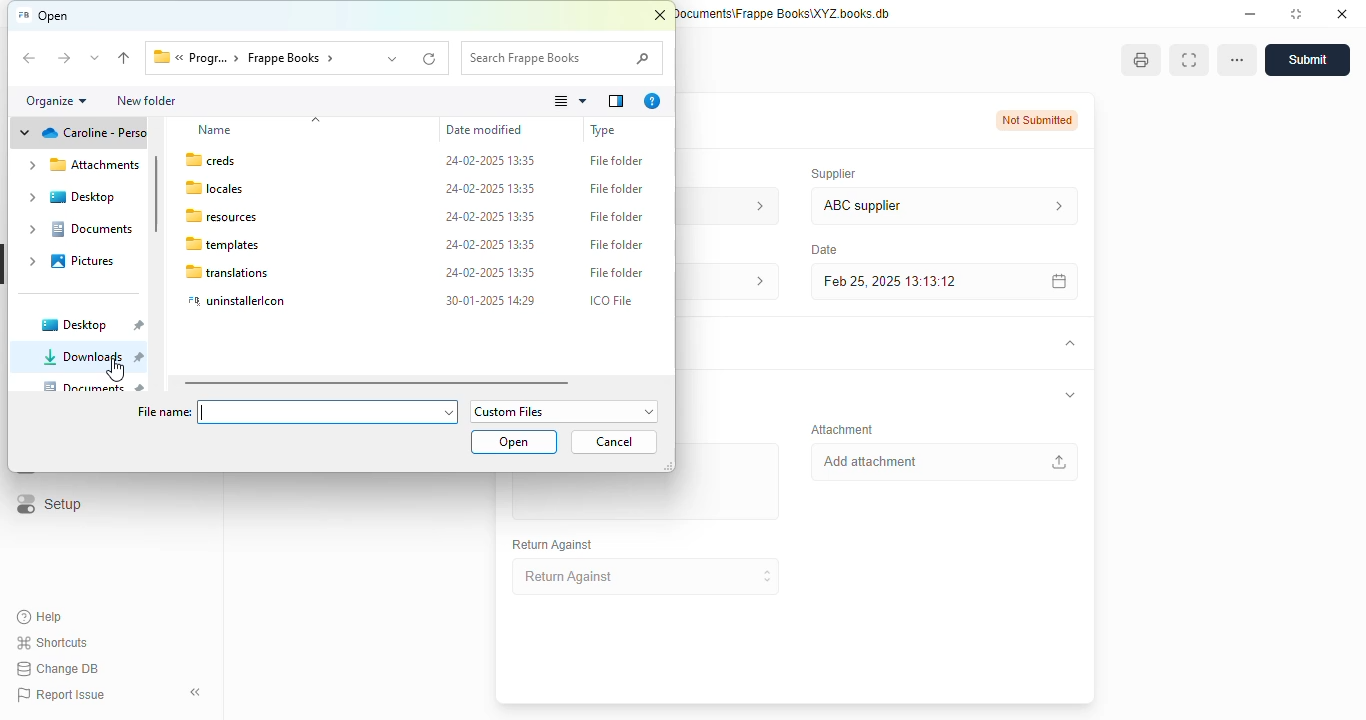 Image resolution: width=1366 pixels, height=720 pixels. What do you see at coordinates (490, 189) in the screenshot?
I see `24-02-2025 13:35` at bounding box center [490, 189].